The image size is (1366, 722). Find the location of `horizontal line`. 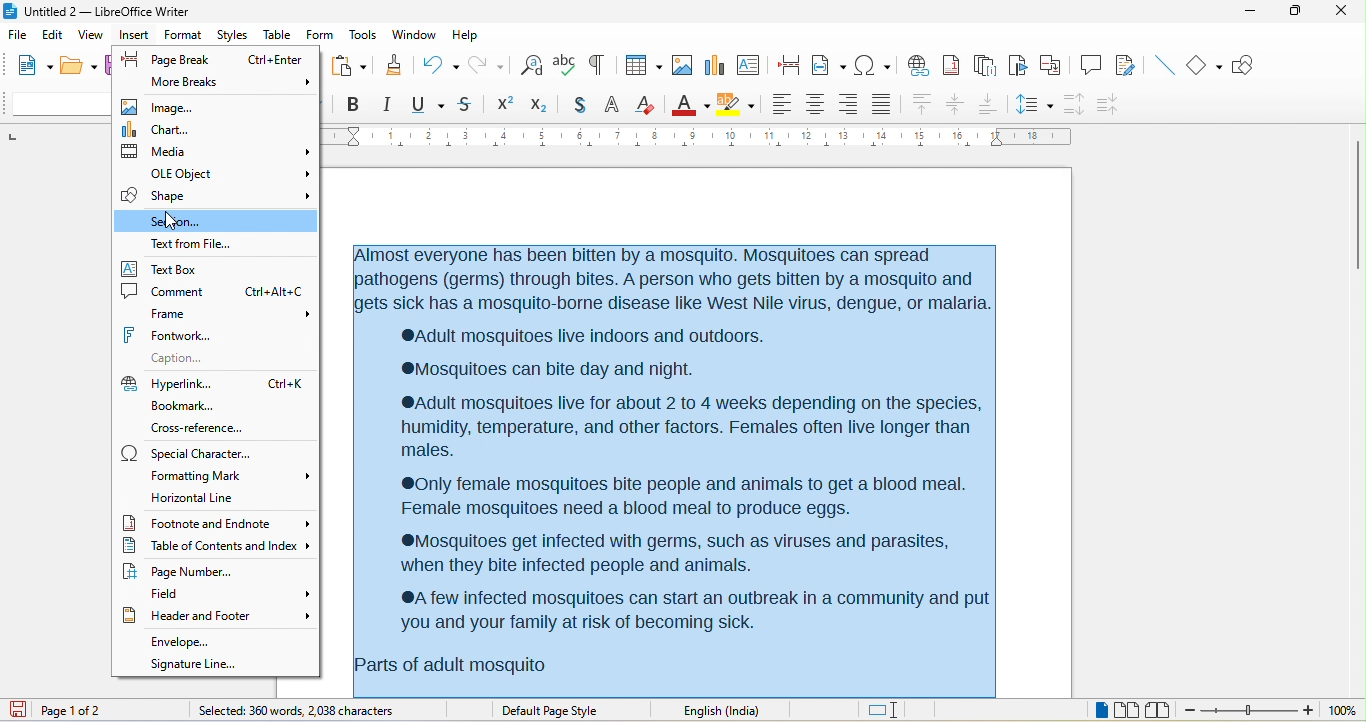

horizontal line is located at coordinates (218, 498).